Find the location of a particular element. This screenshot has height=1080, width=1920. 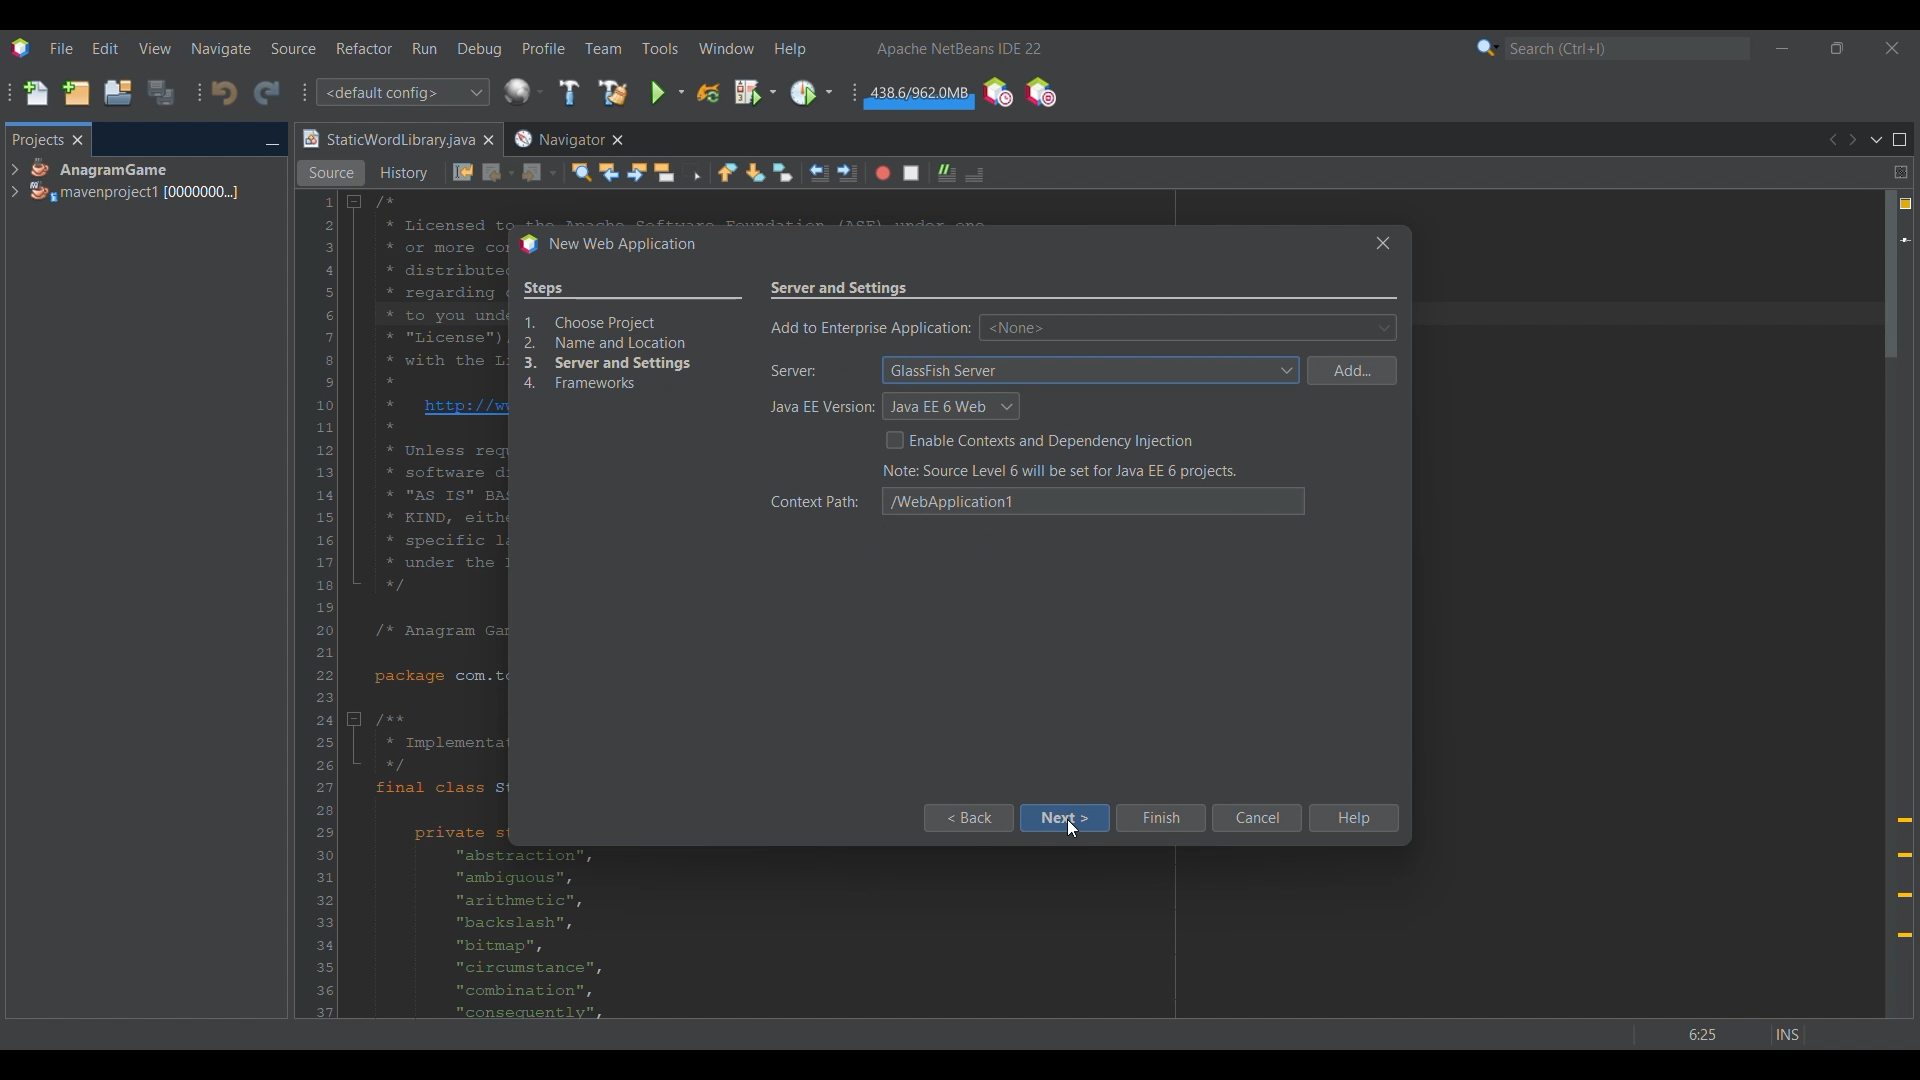

Debug main project options is located at coordinates (755, 91).